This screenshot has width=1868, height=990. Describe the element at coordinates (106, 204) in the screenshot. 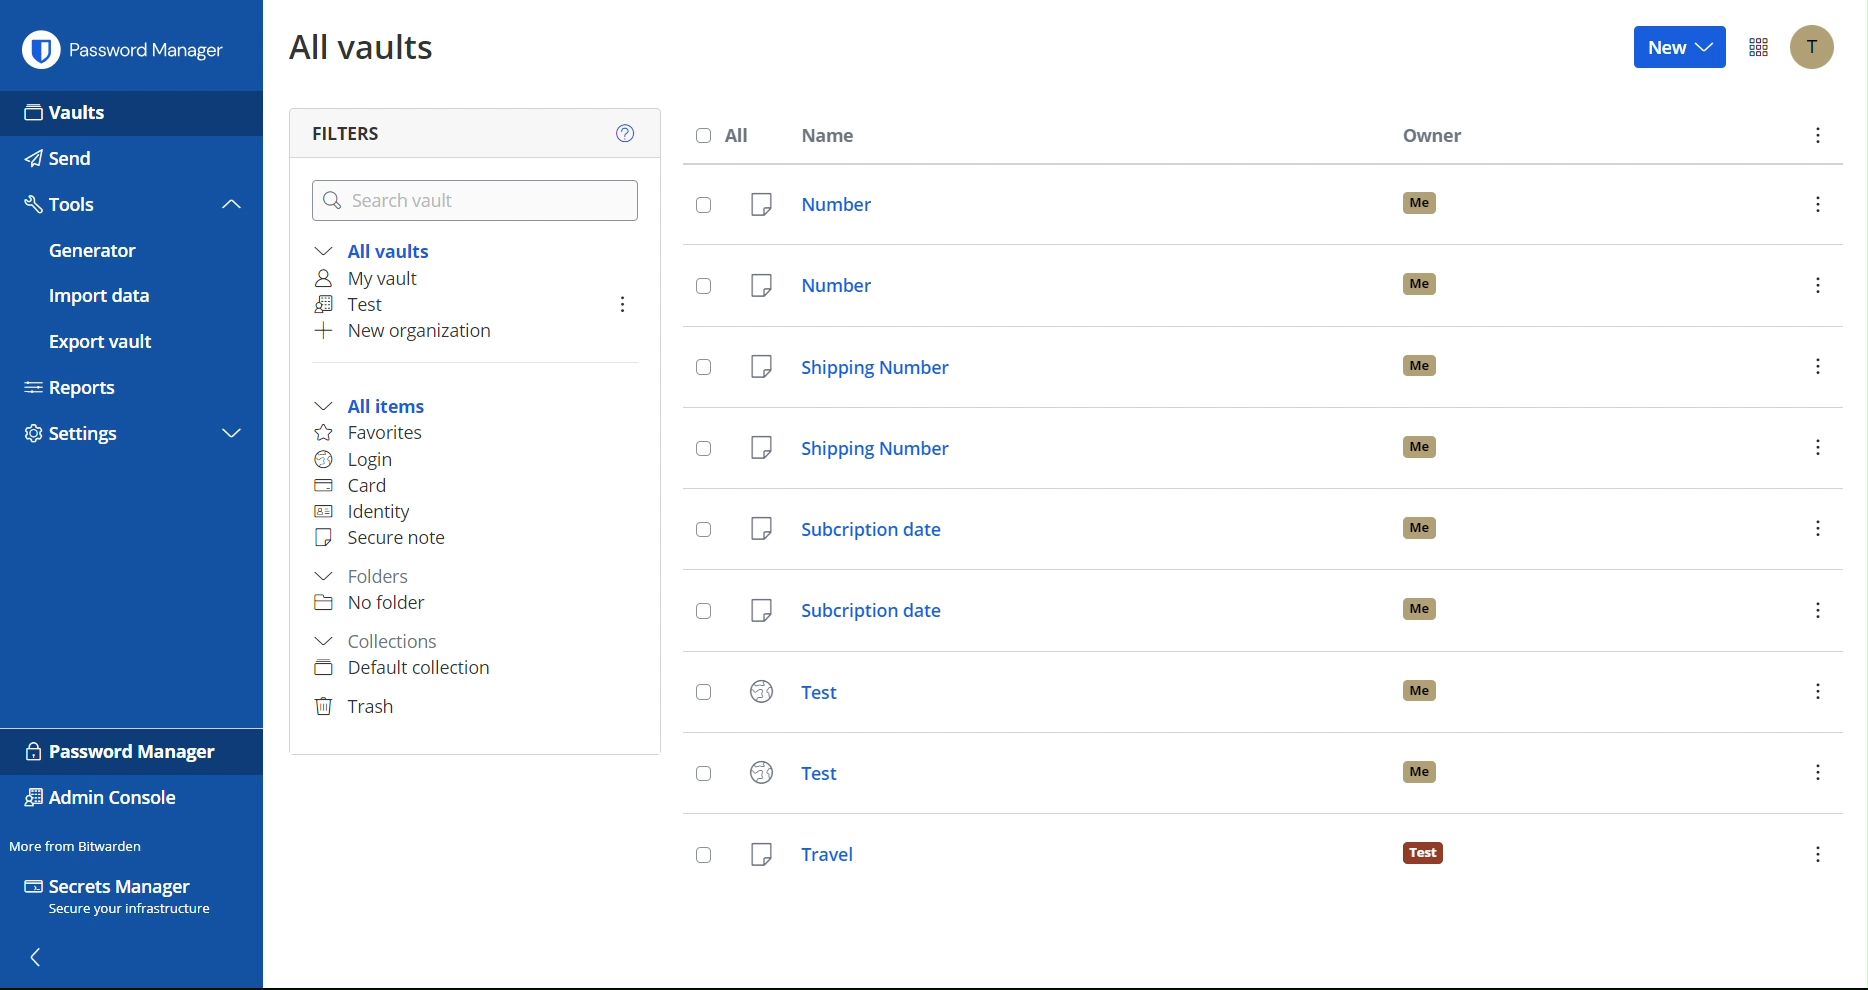

I see `Tools` at that location.